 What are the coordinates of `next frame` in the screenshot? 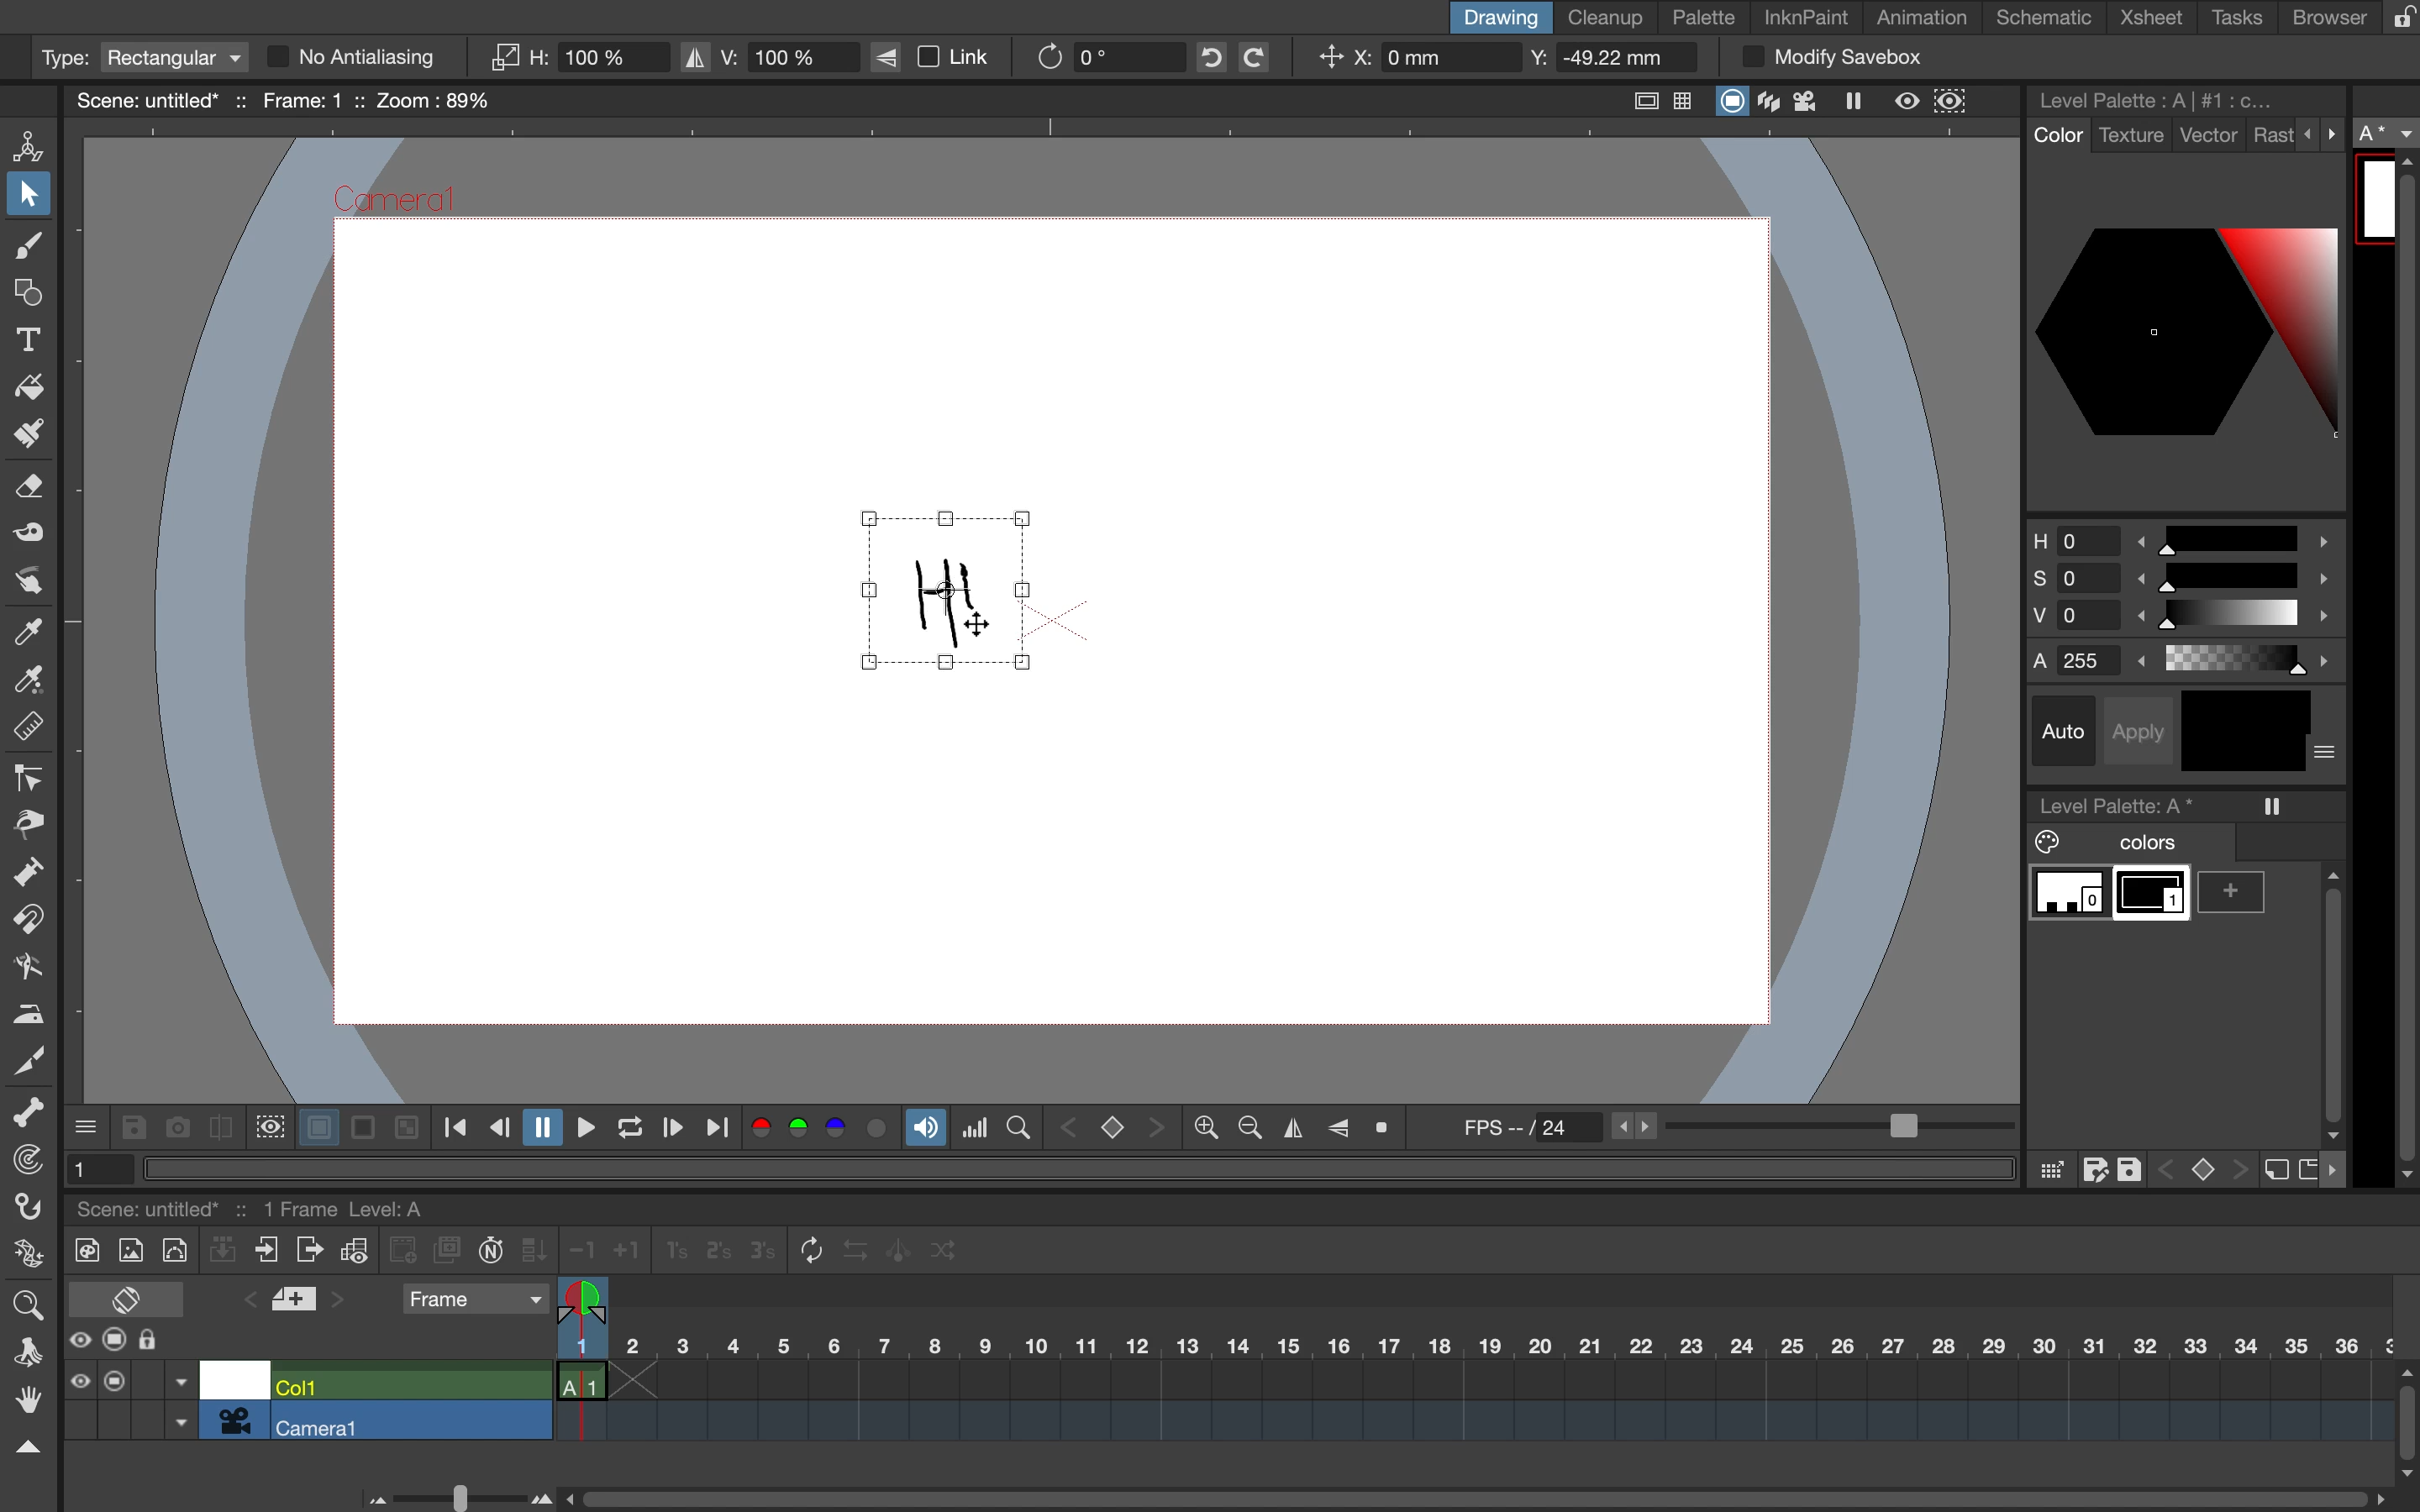 It's located at (671, 1130).